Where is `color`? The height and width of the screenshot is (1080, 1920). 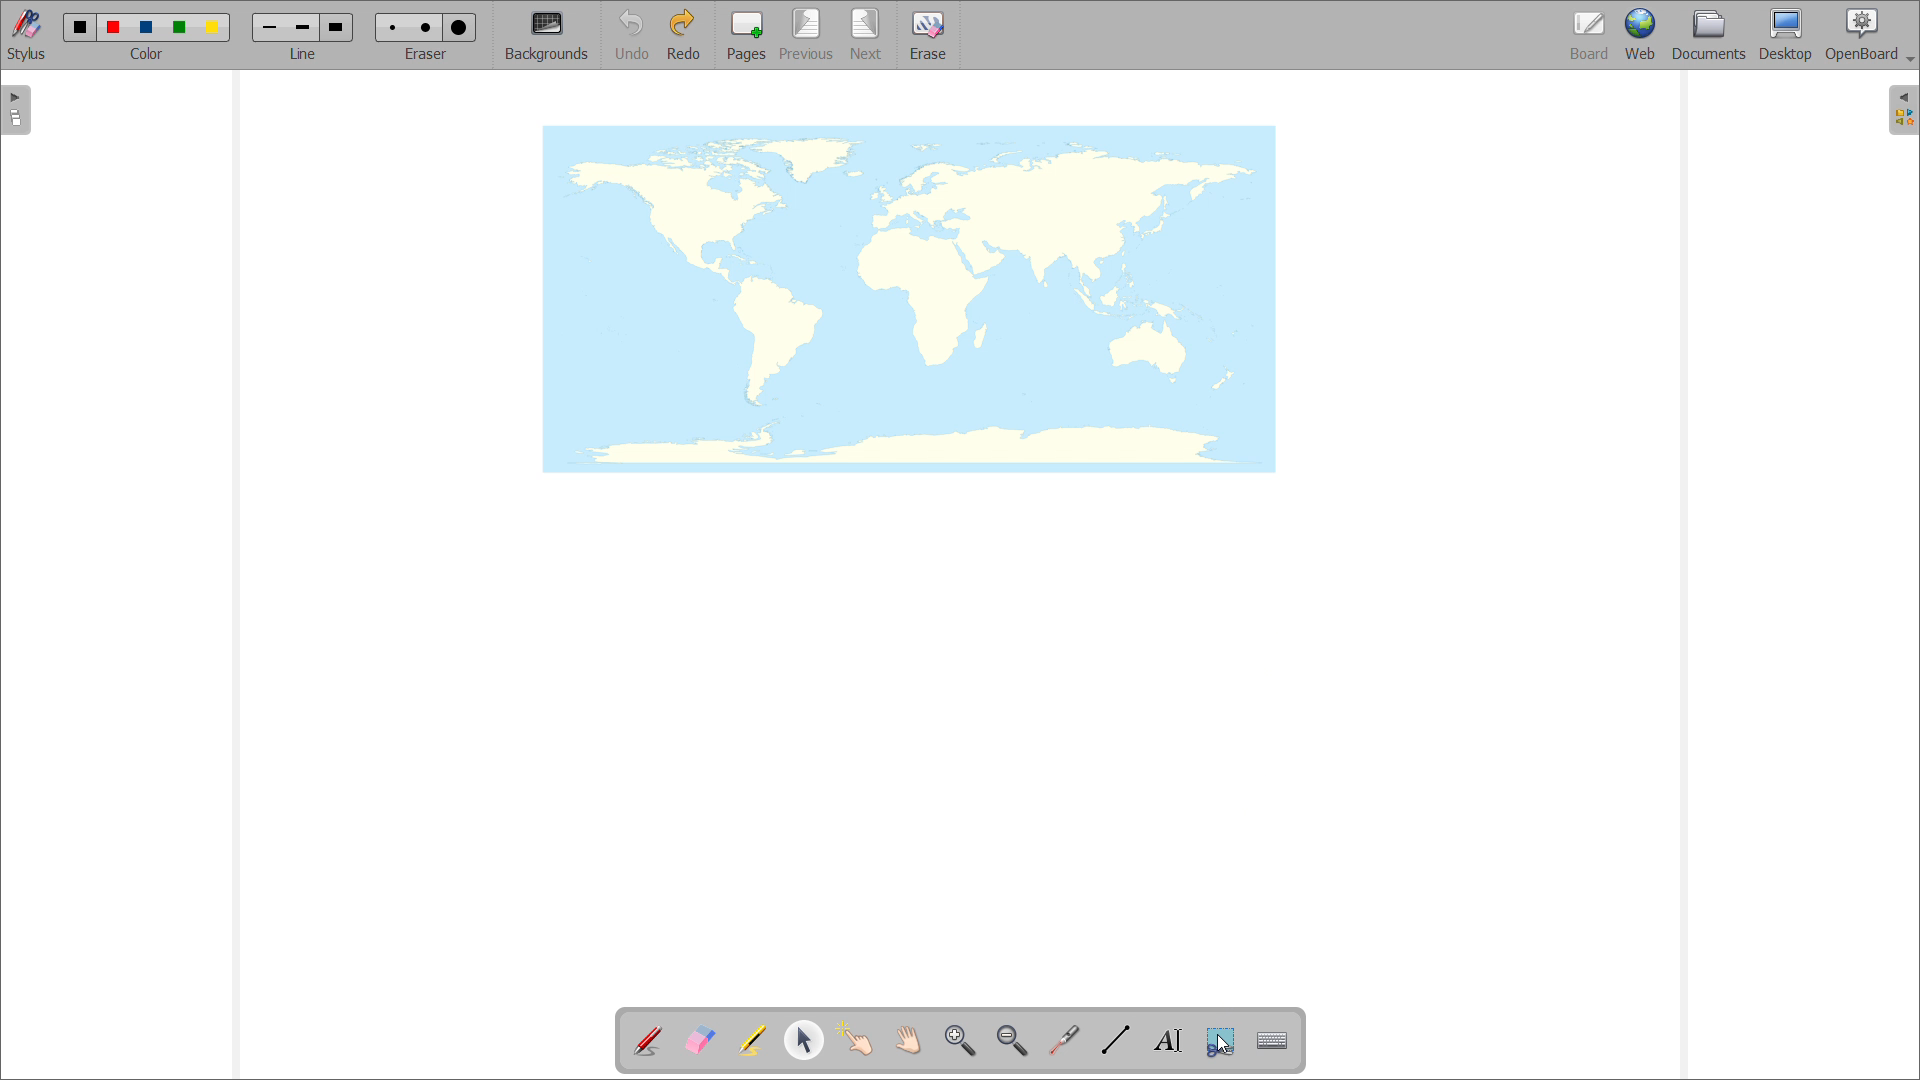 color is located at coordinates (146, 54).